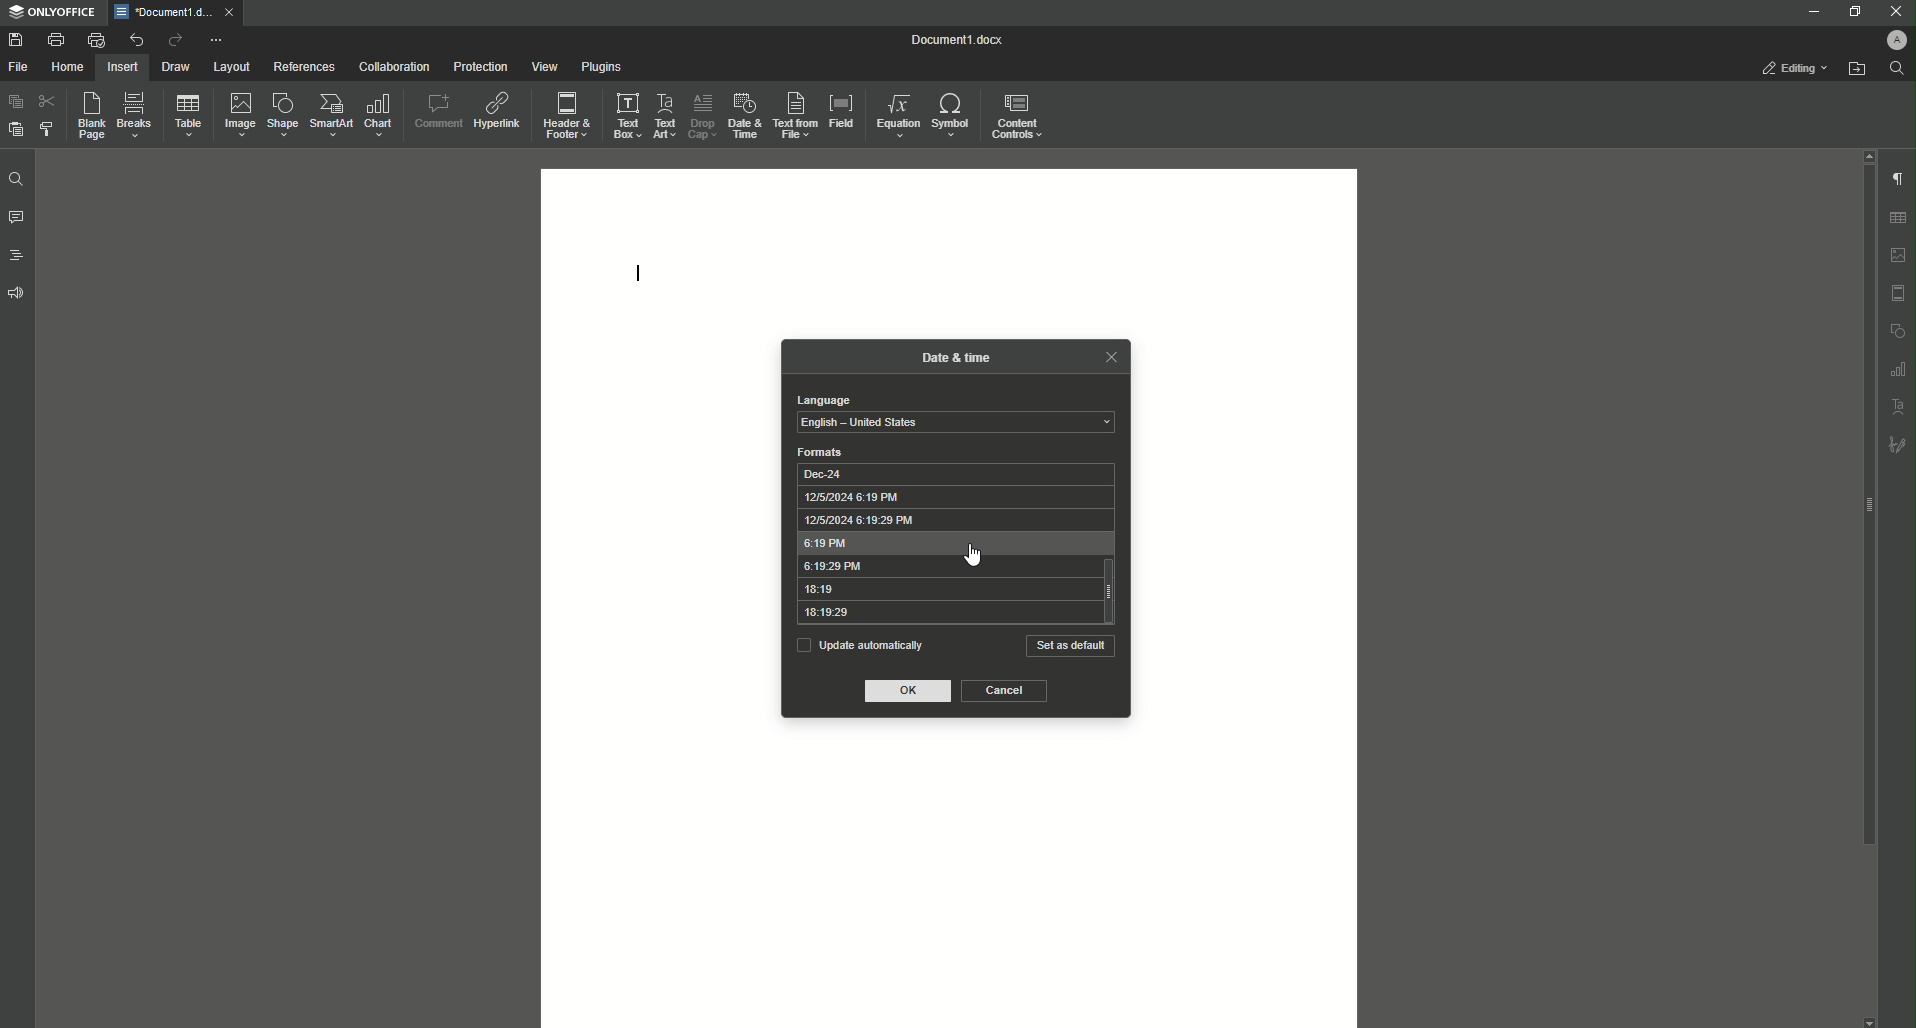  I want to click on Profile, so click(1894, 39).